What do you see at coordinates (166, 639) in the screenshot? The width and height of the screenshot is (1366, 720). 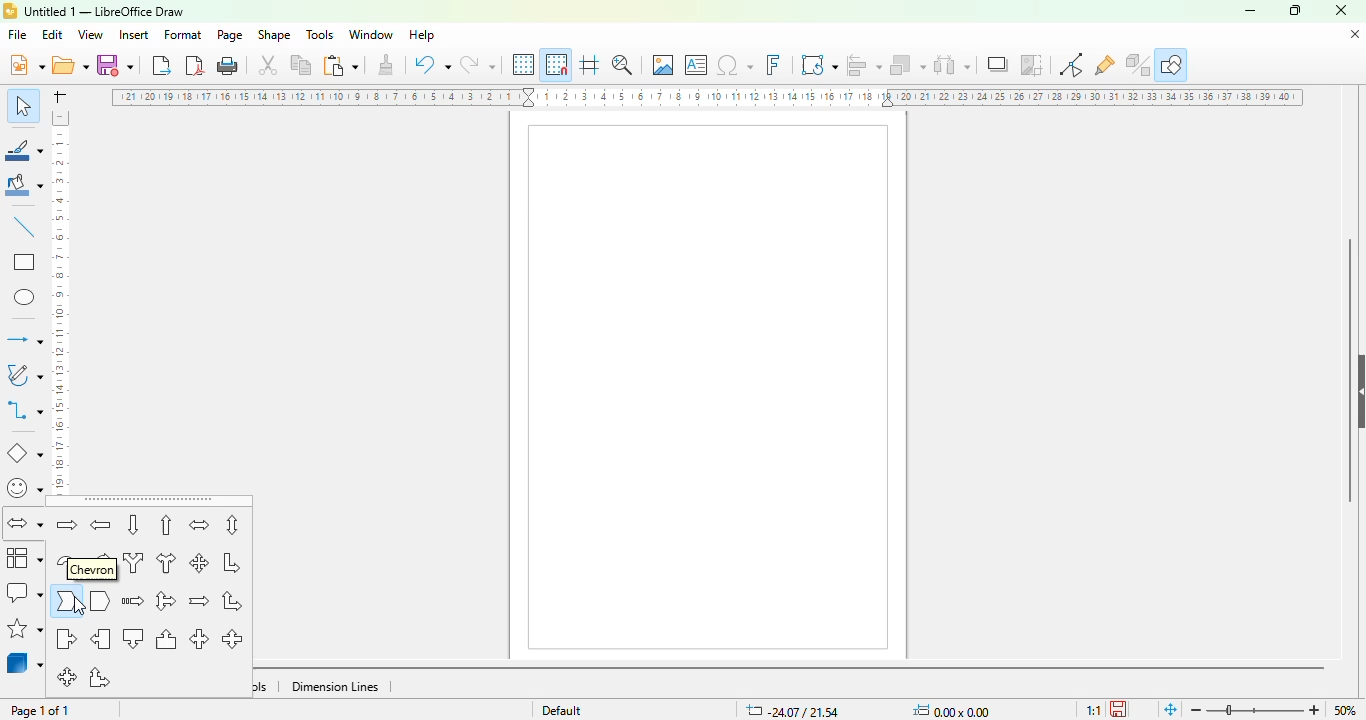 I see `up arrow callout` at bounding box center [166, 639].